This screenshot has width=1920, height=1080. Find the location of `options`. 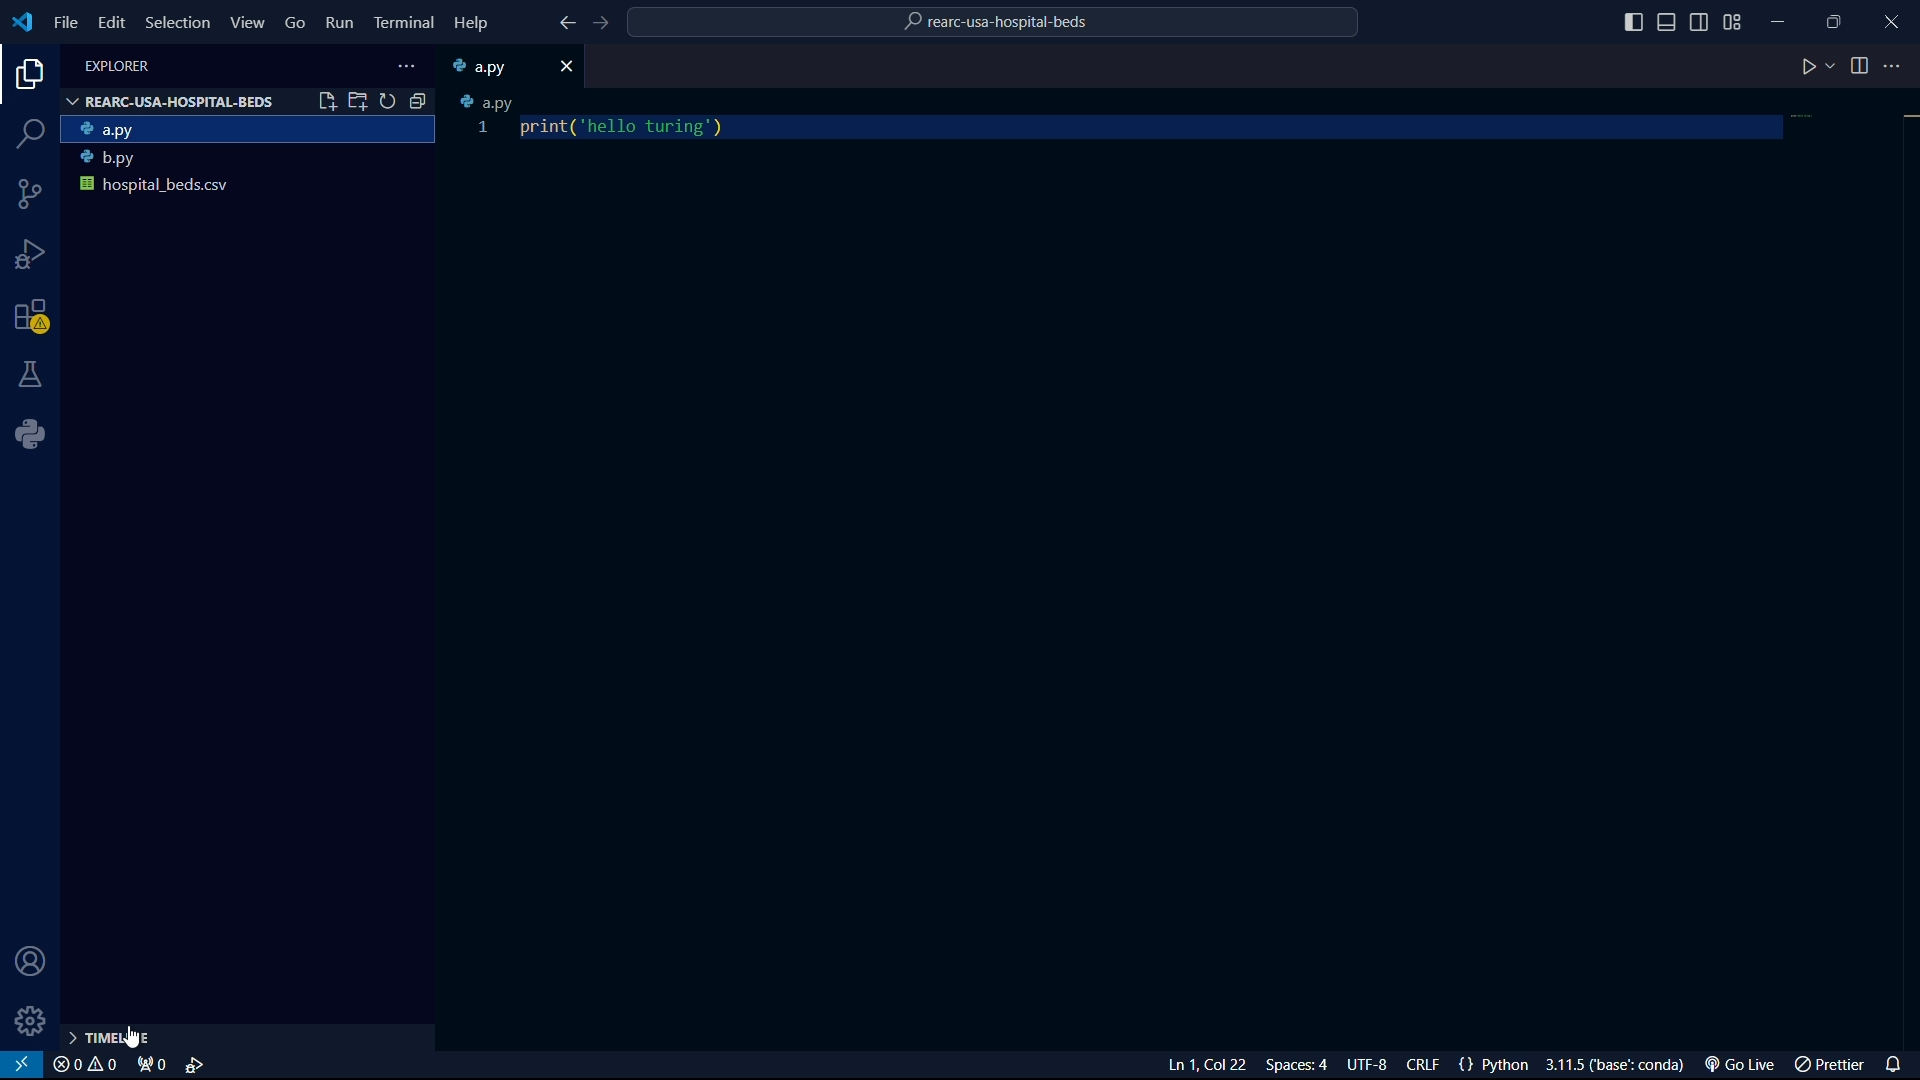

options is located at coordinates (412, 66).